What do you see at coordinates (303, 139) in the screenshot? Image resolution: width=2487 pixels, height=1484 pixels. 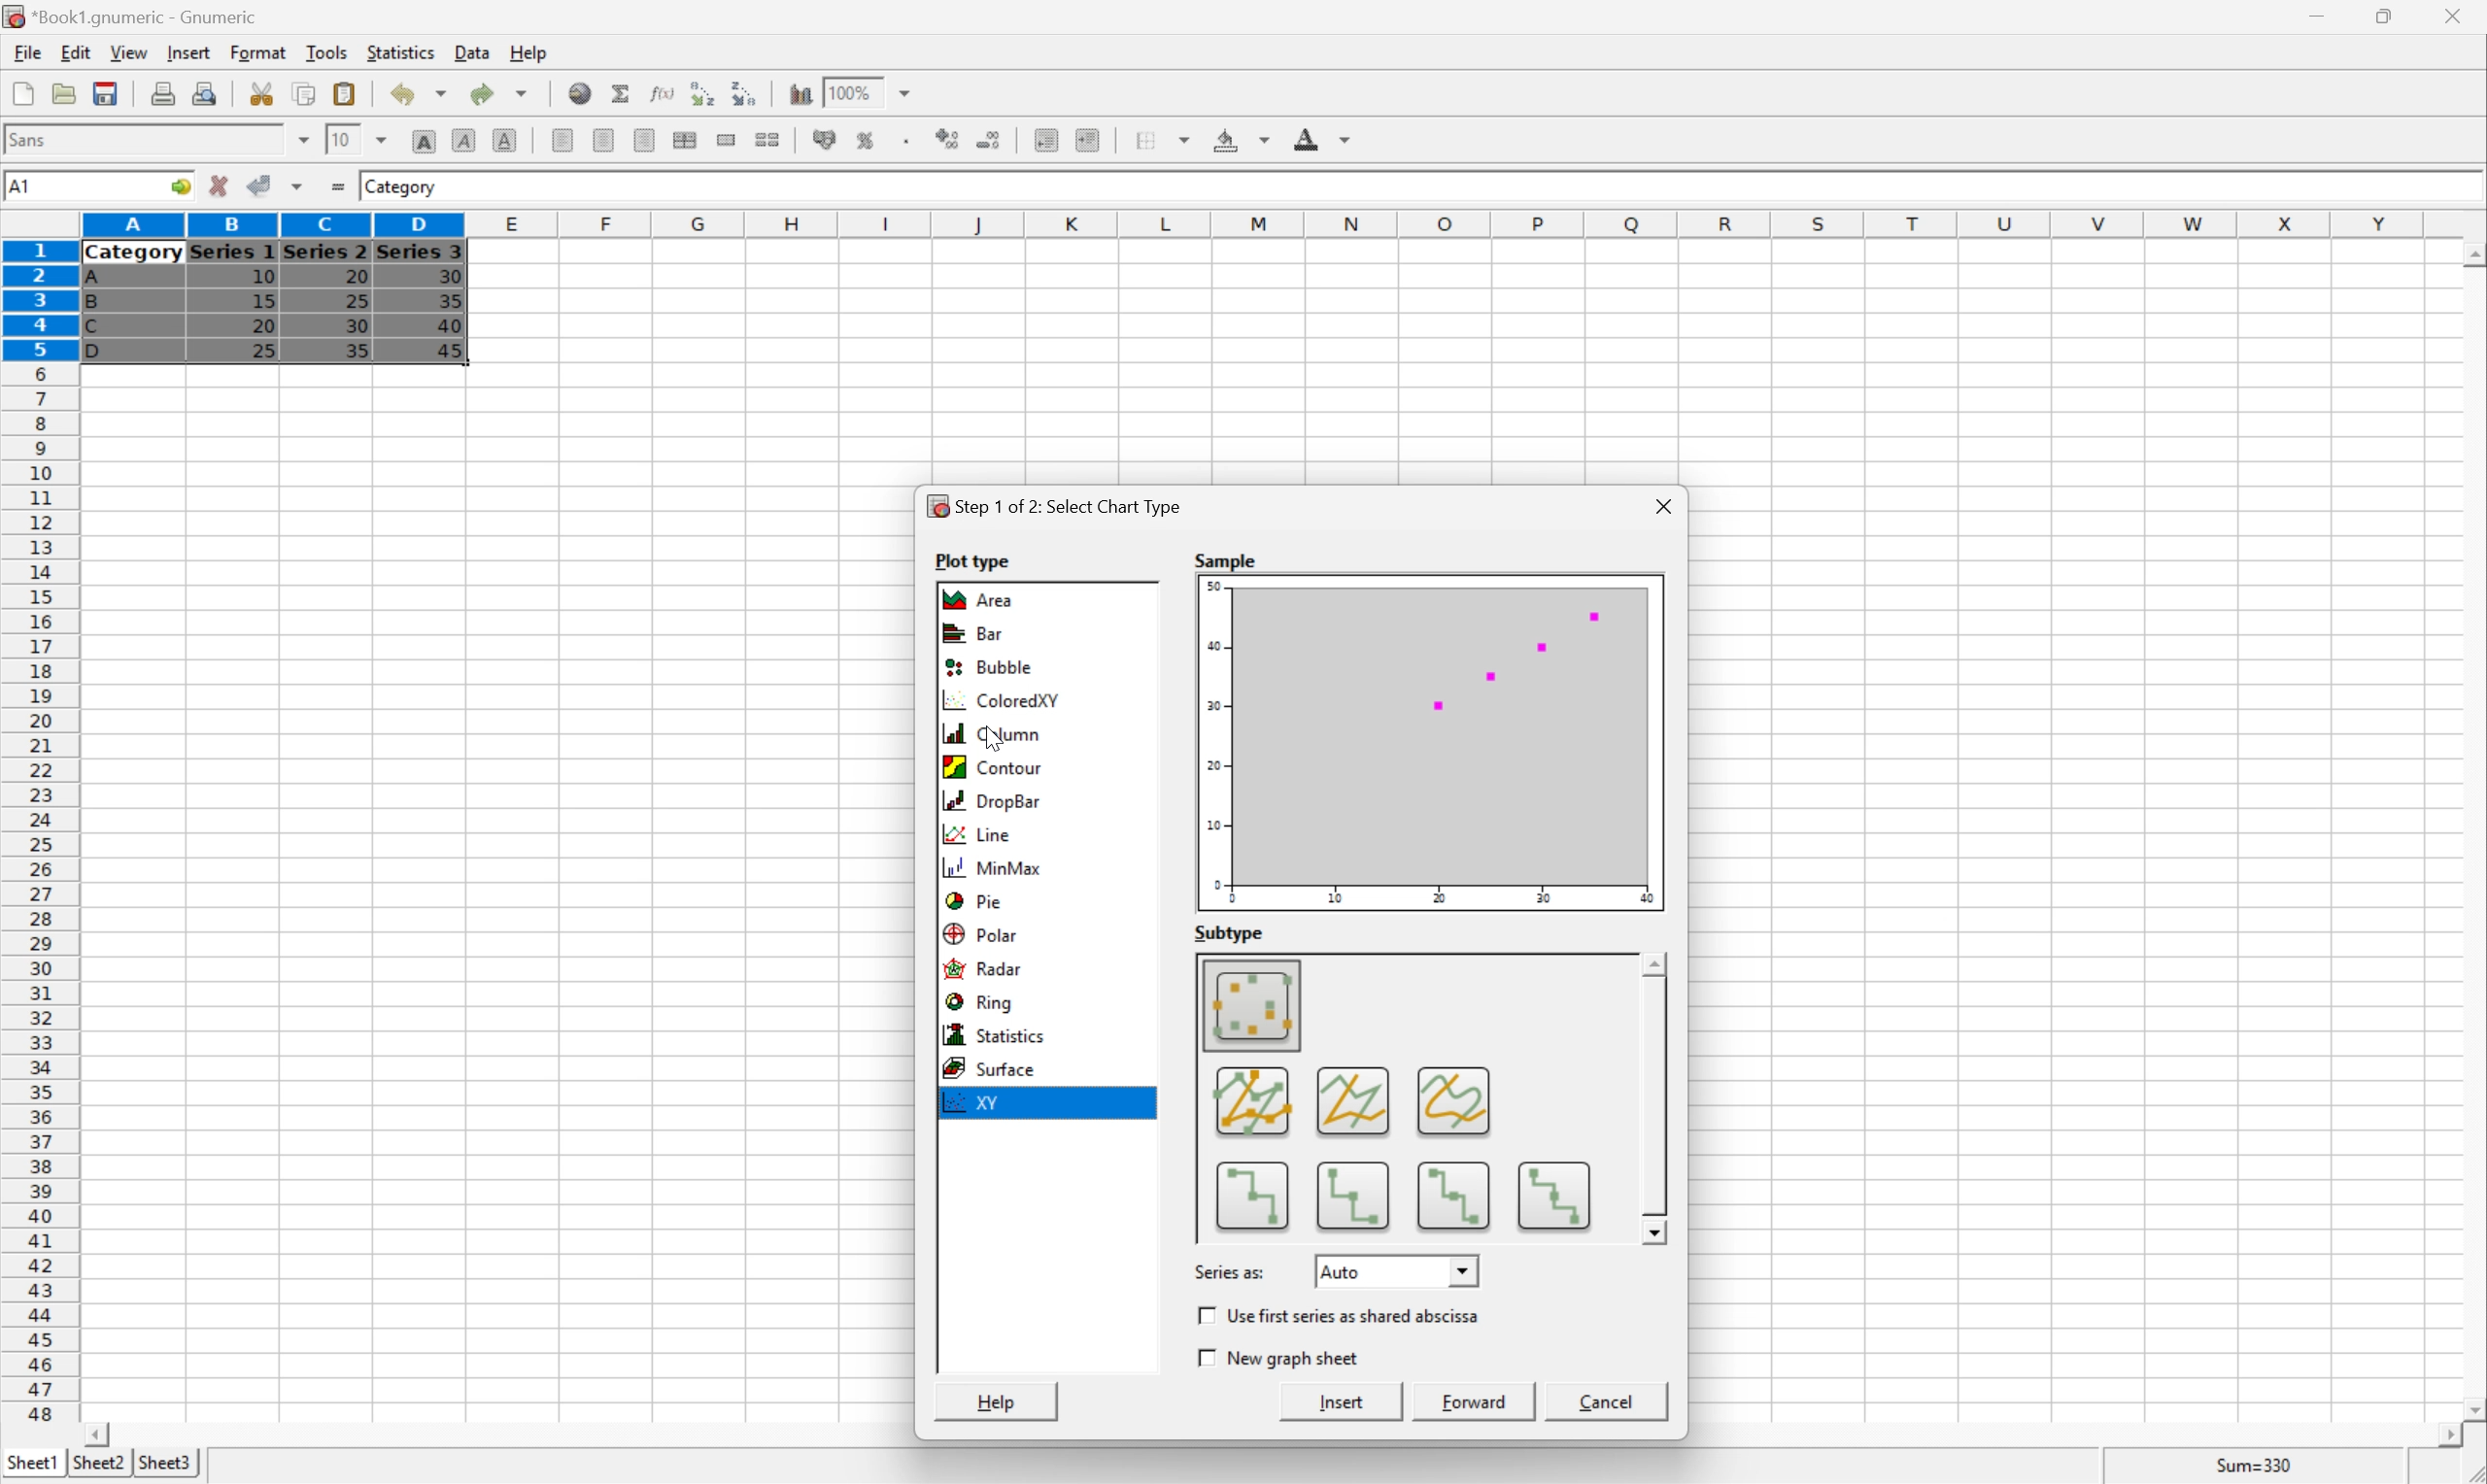 I see `Drop Down` at bounding box center [303, 139].